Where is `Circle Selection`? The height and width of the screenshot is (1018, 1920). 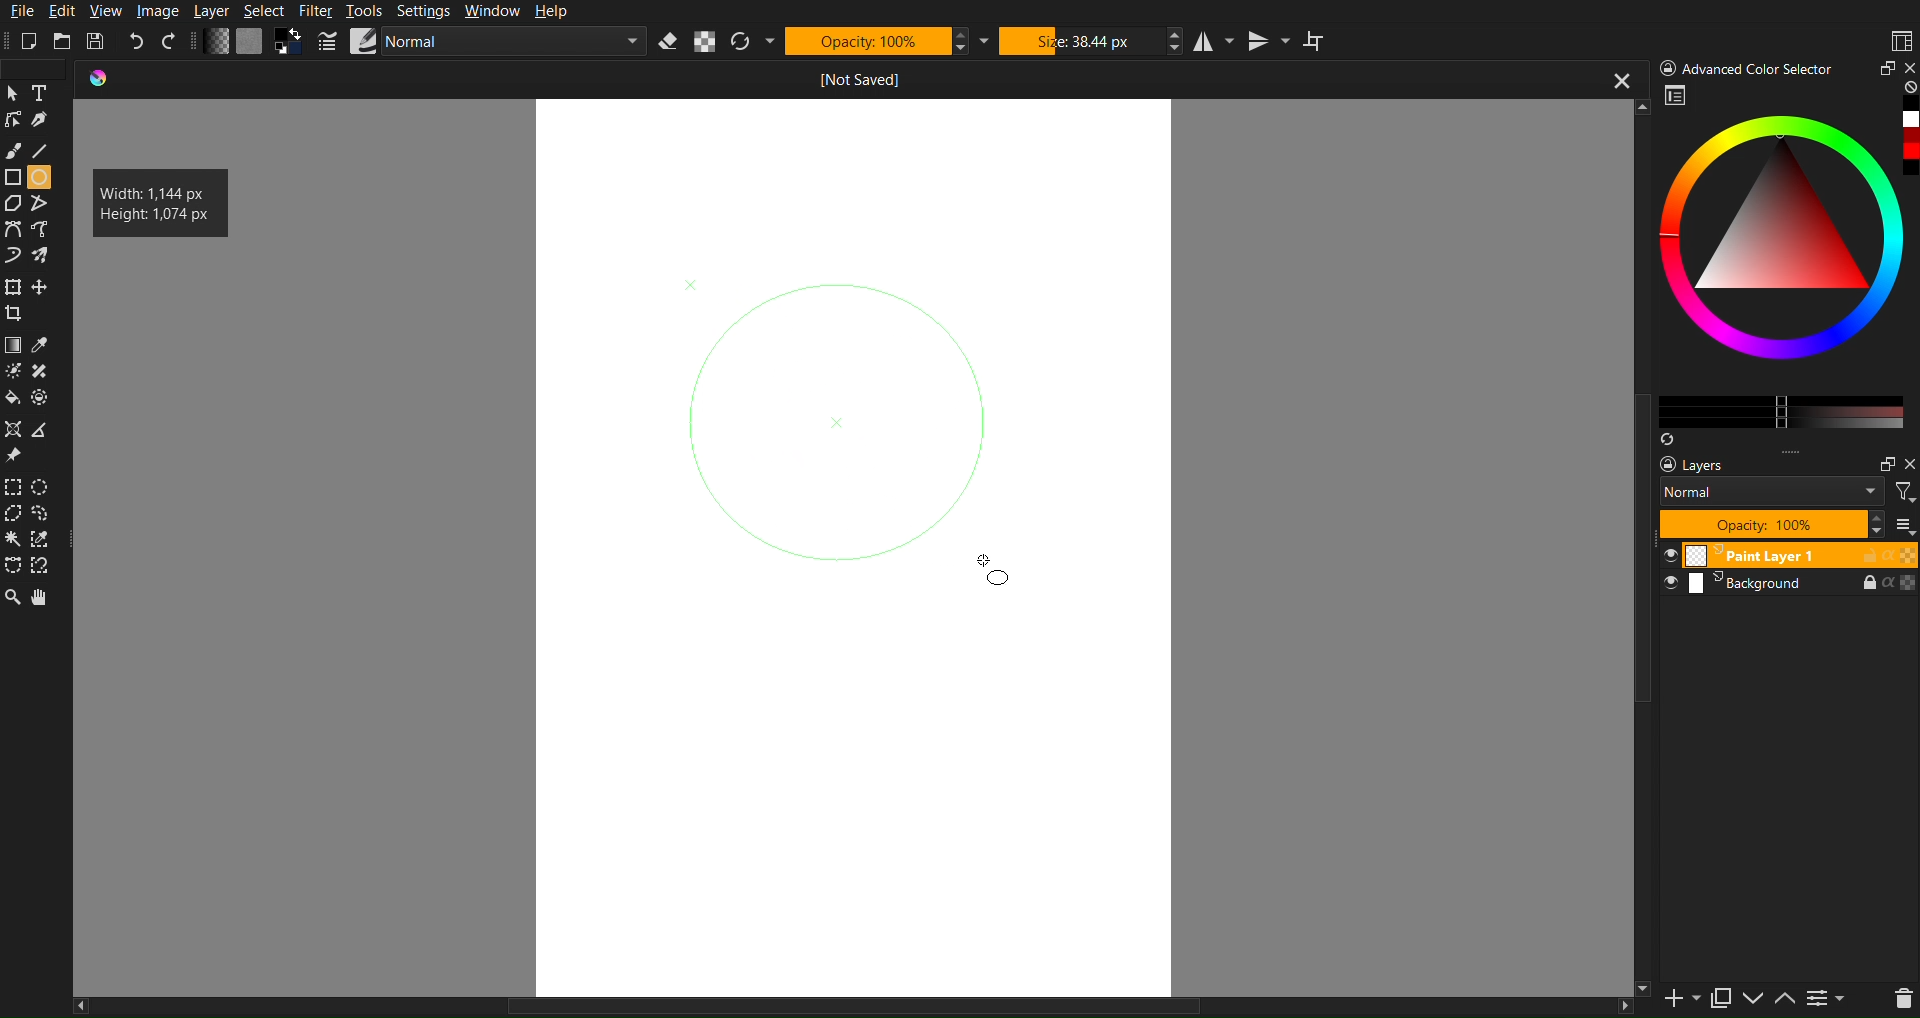
Circle Selection is located at coordinates (863, 430).